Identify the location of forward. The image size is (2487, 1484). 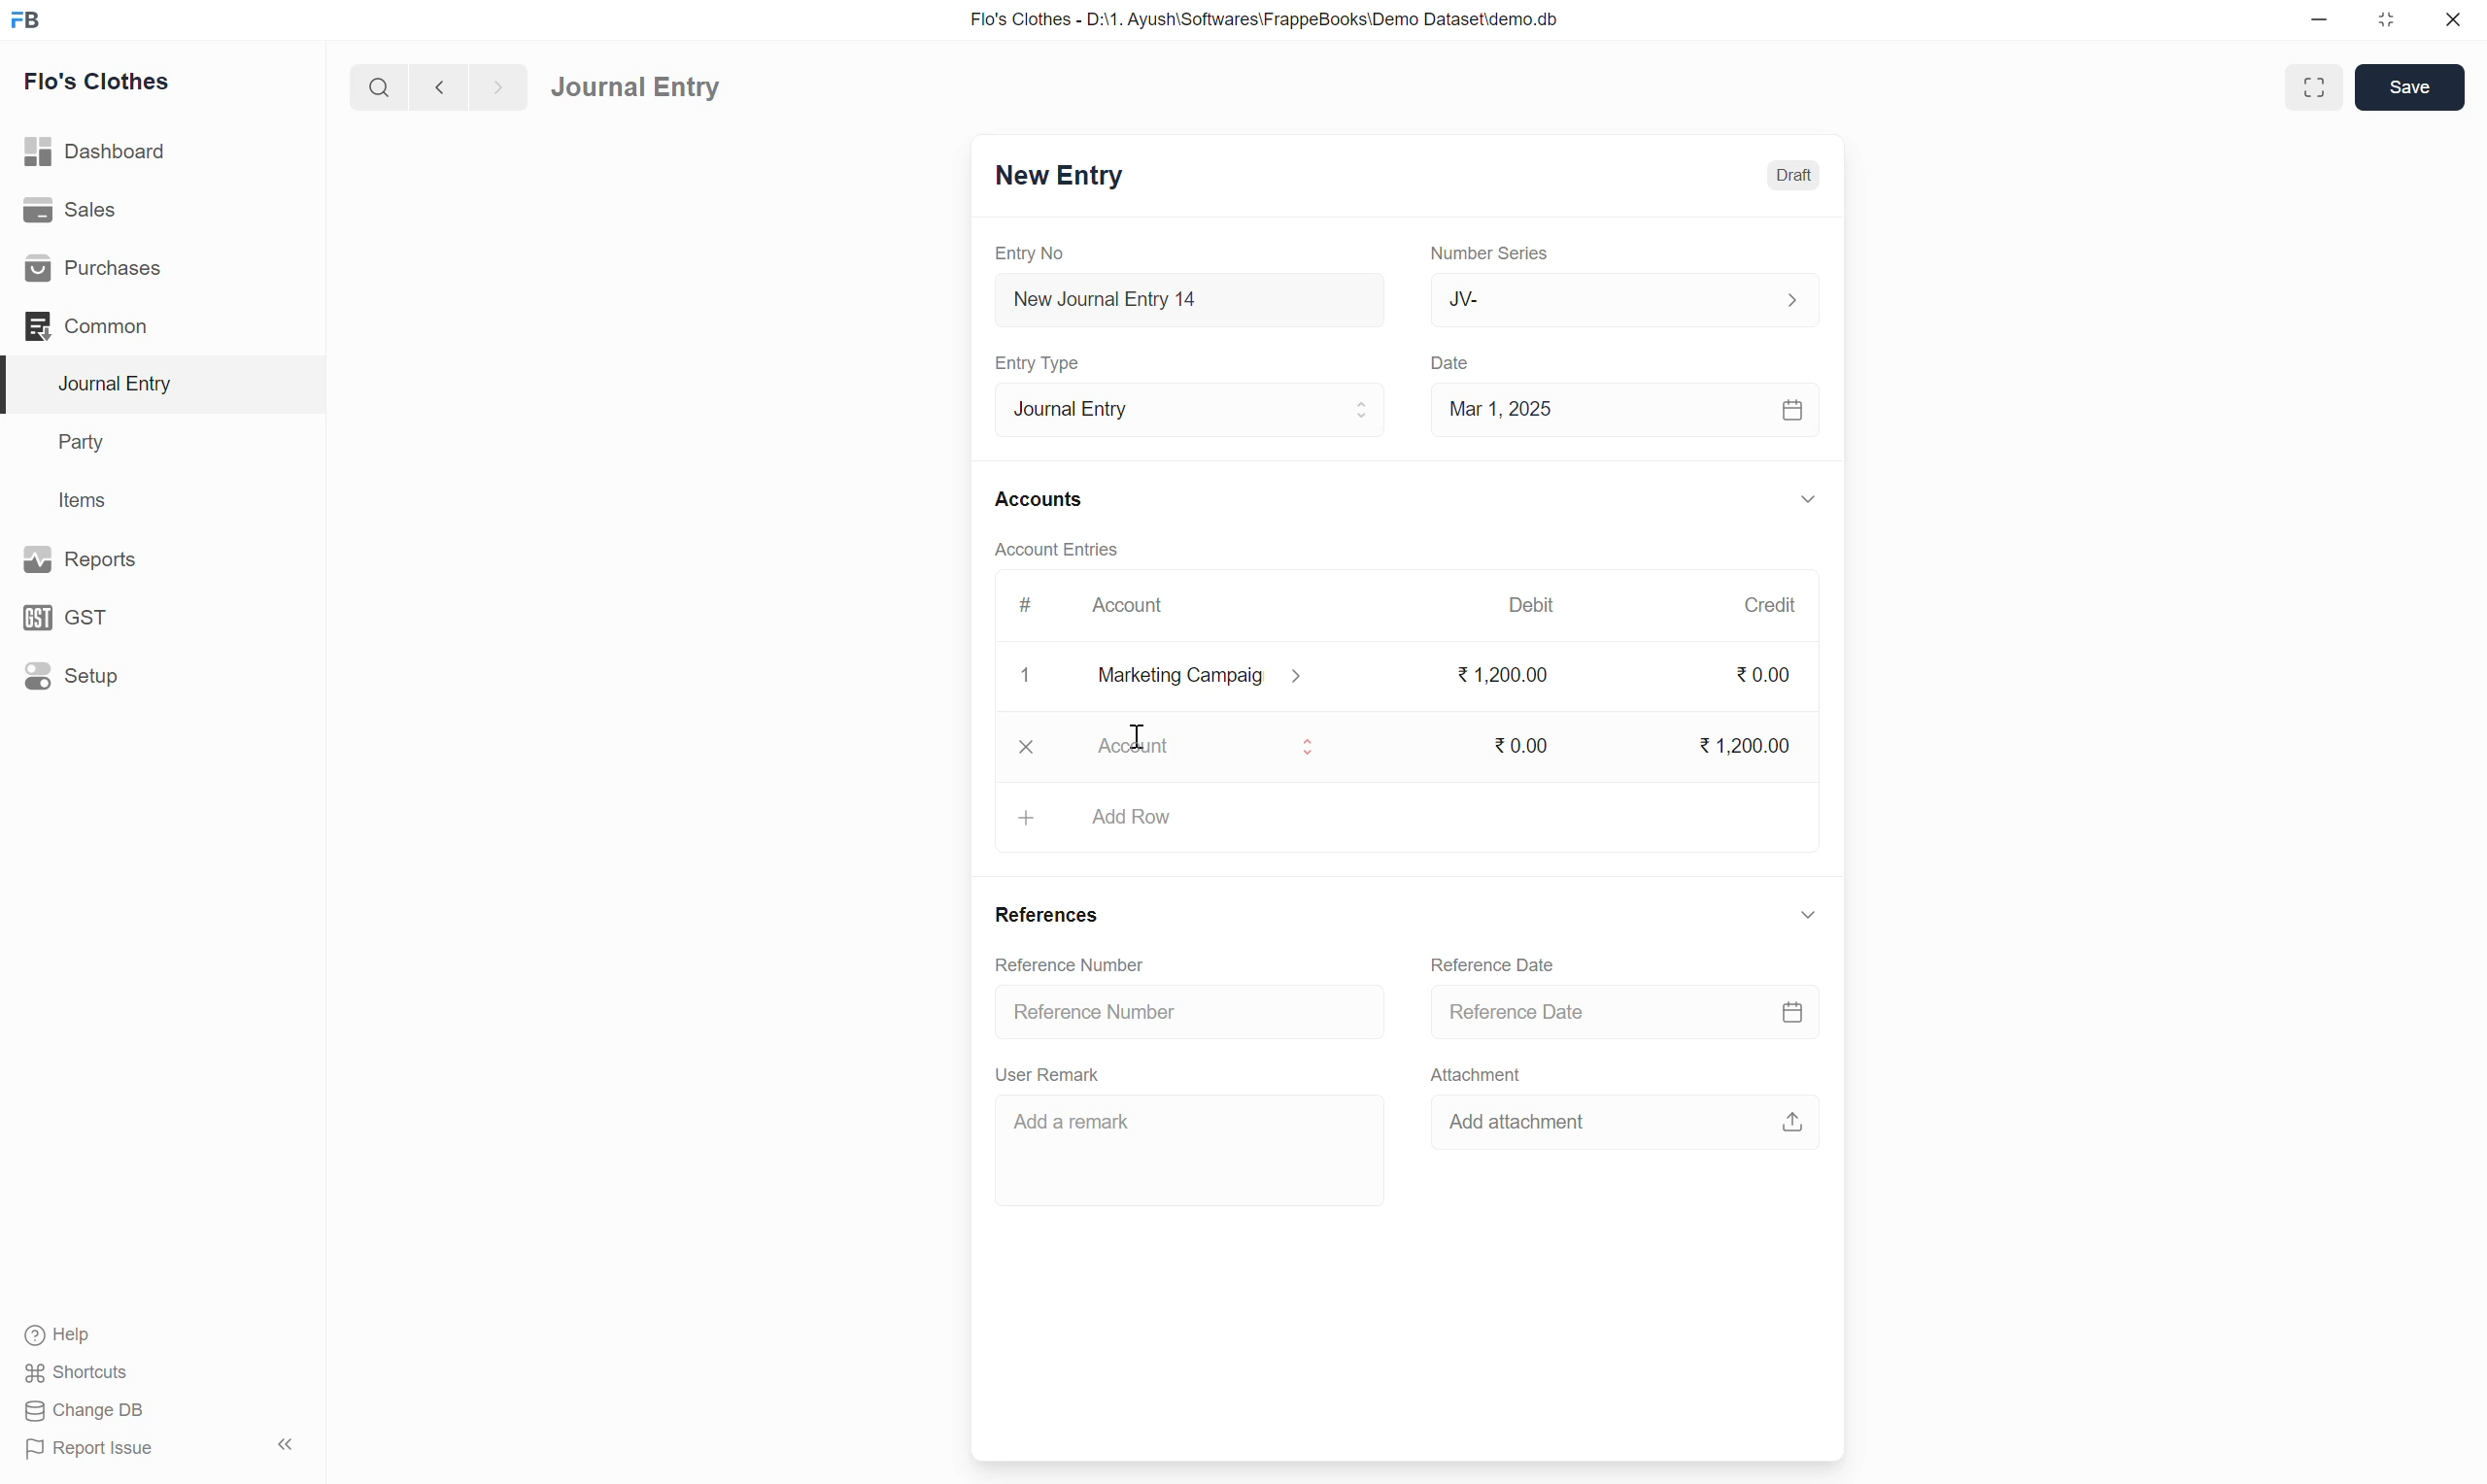
(494, 88).